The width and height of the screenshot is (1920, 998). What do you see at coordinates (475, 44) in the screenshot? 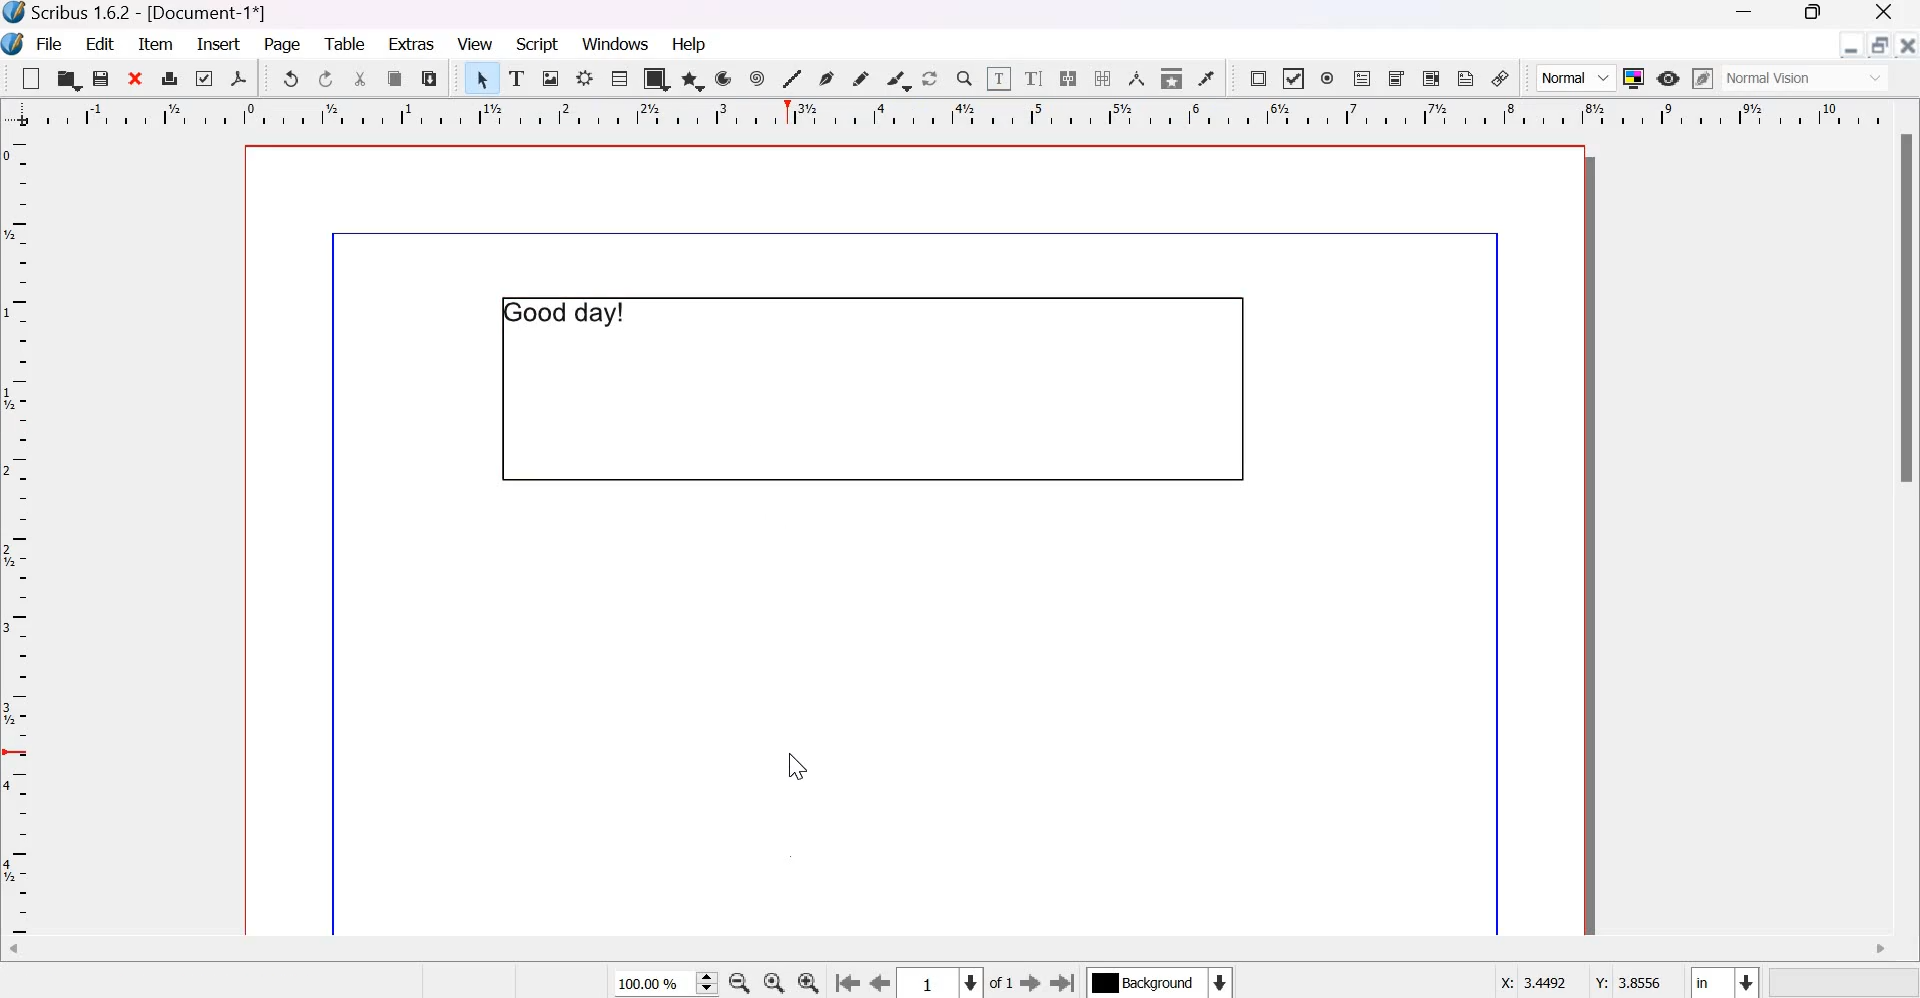
I see `View` at bounding box center [475, 44].